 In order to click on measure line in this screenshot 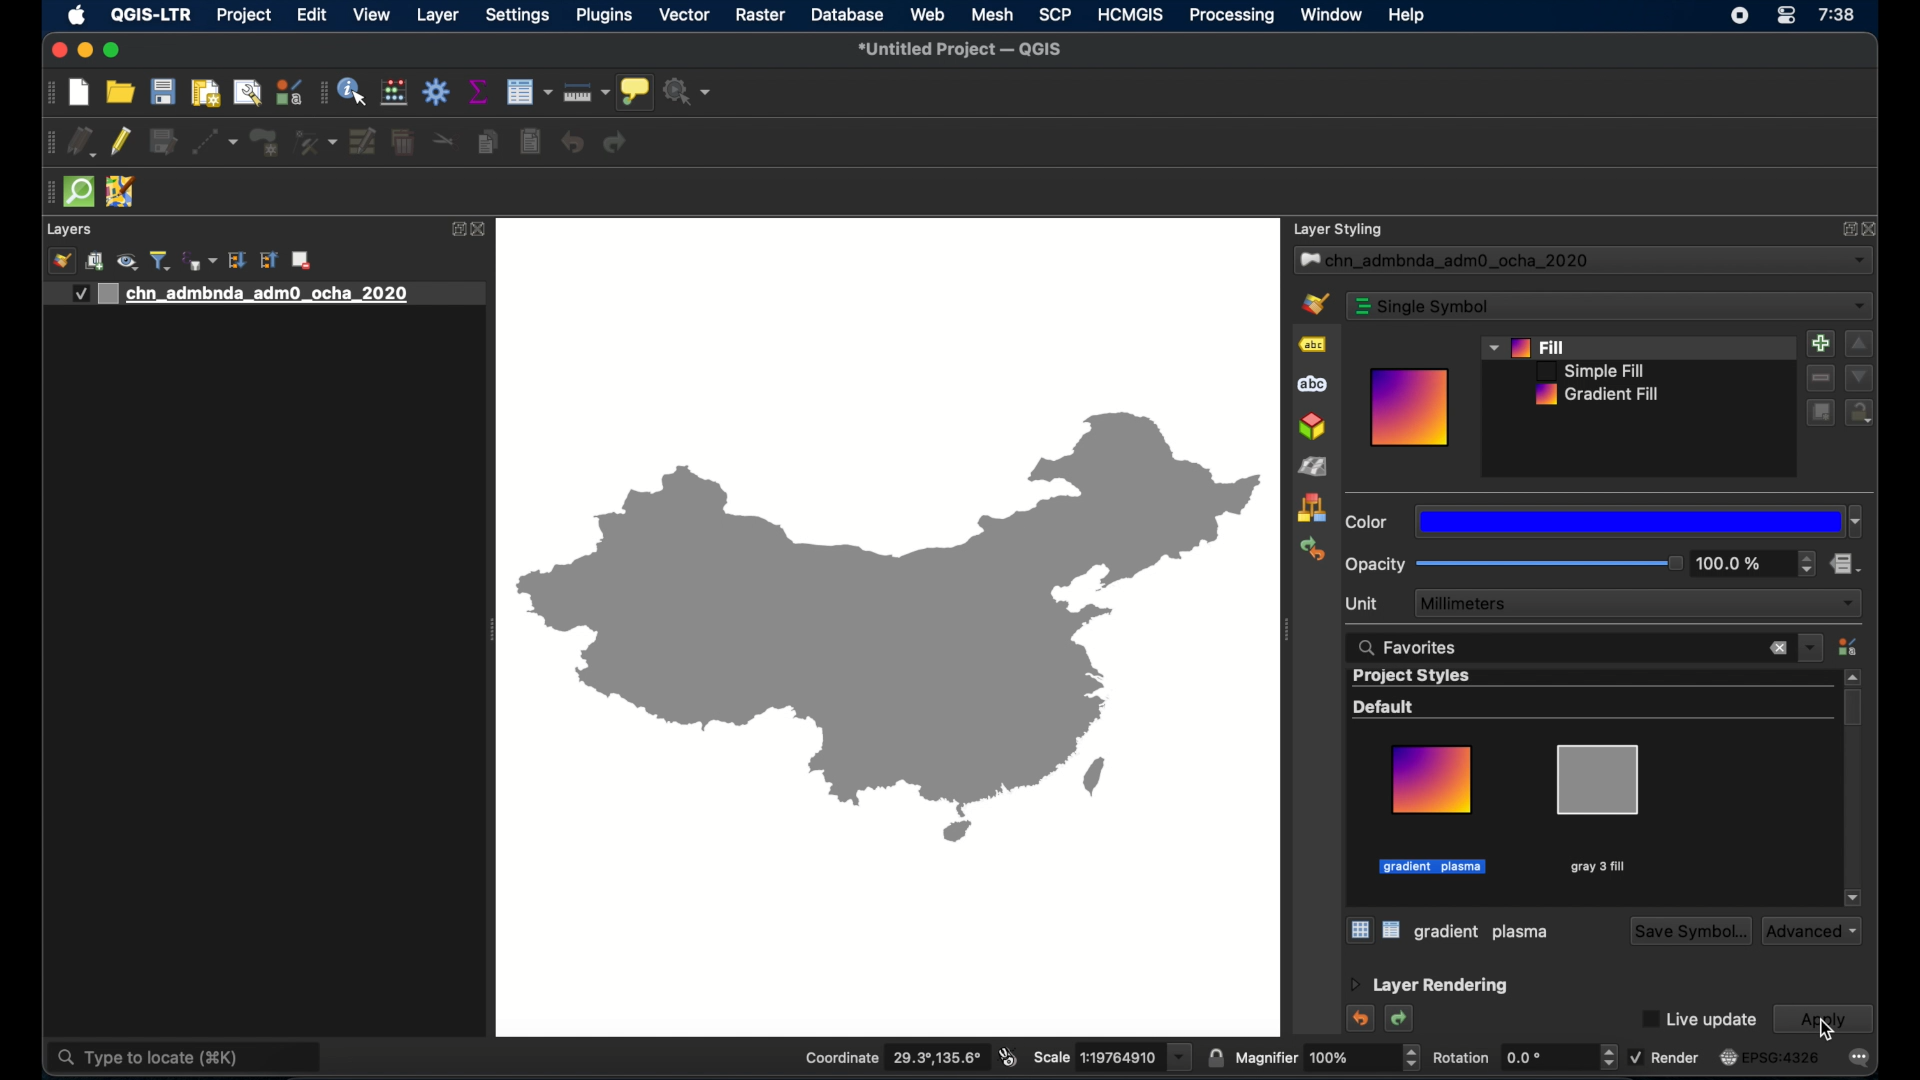, I will do `click(586, 92)`.